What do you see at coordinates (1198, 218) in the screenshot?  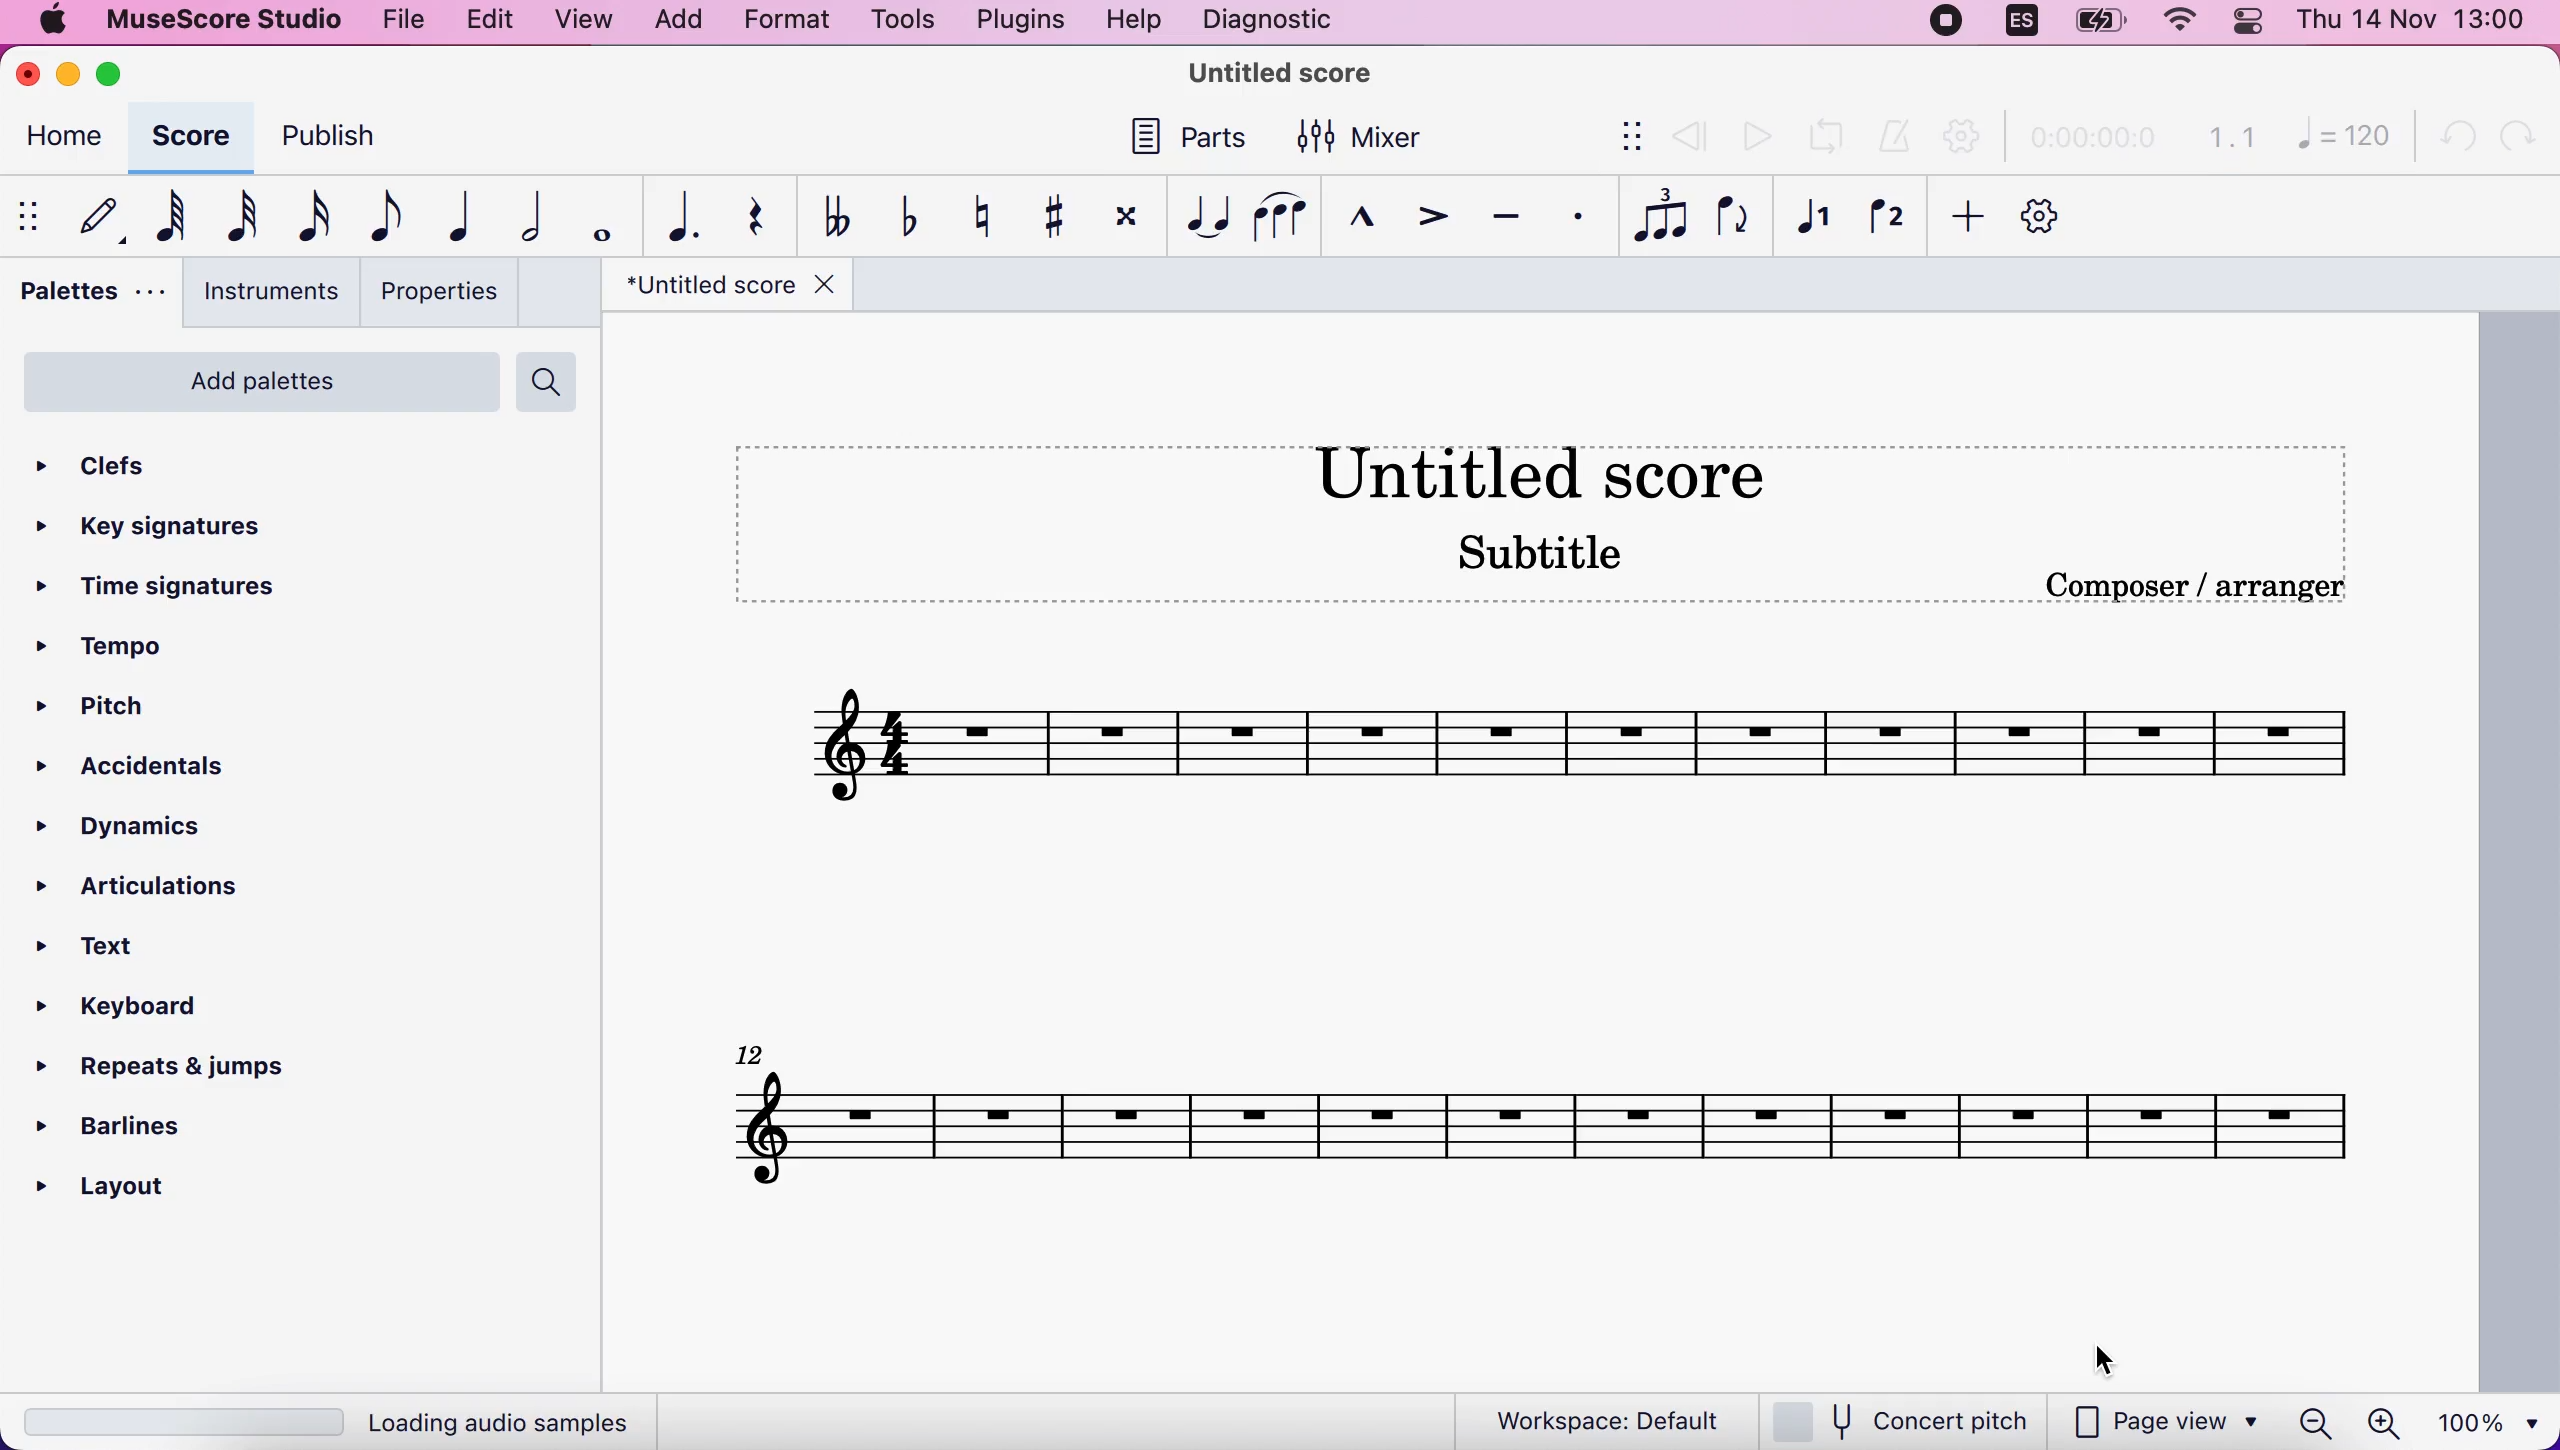 I see `tie` at bounding box center [1198, 218].